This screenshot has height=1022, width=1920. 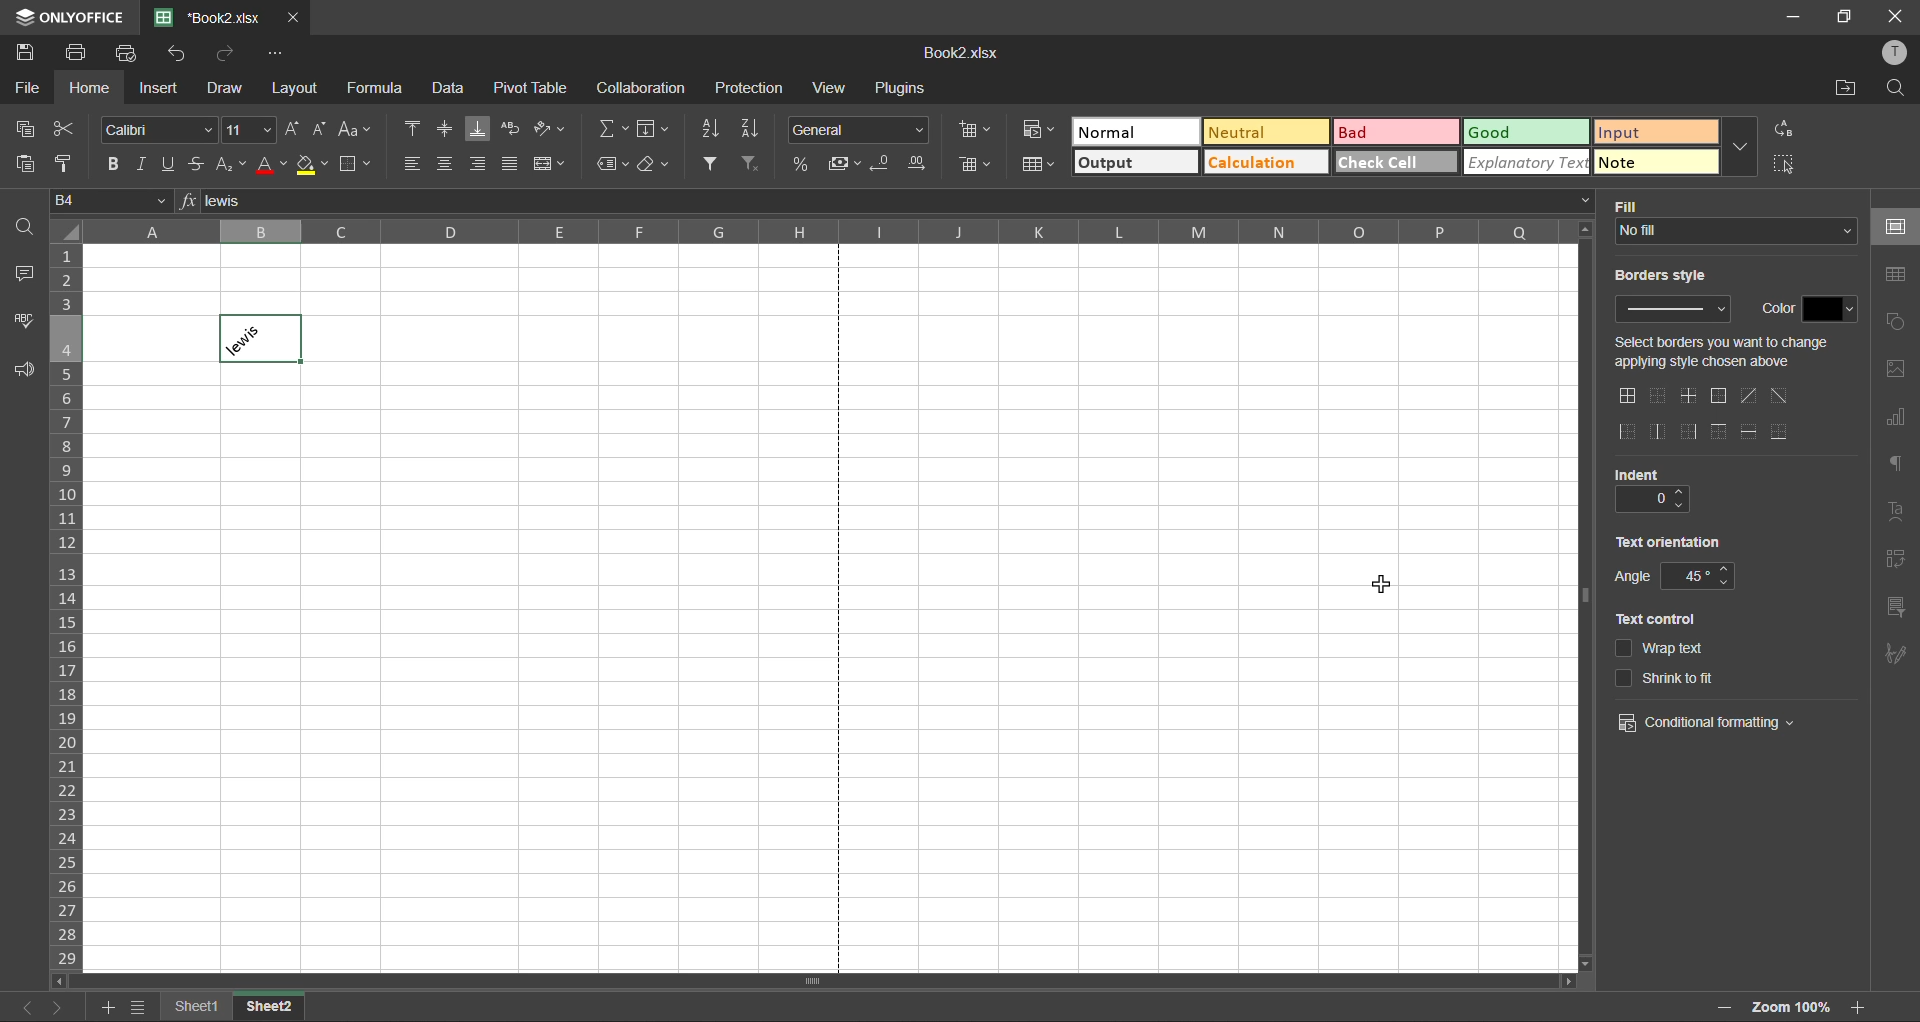 I want to click on clear filter, so click(x=751, y=164).